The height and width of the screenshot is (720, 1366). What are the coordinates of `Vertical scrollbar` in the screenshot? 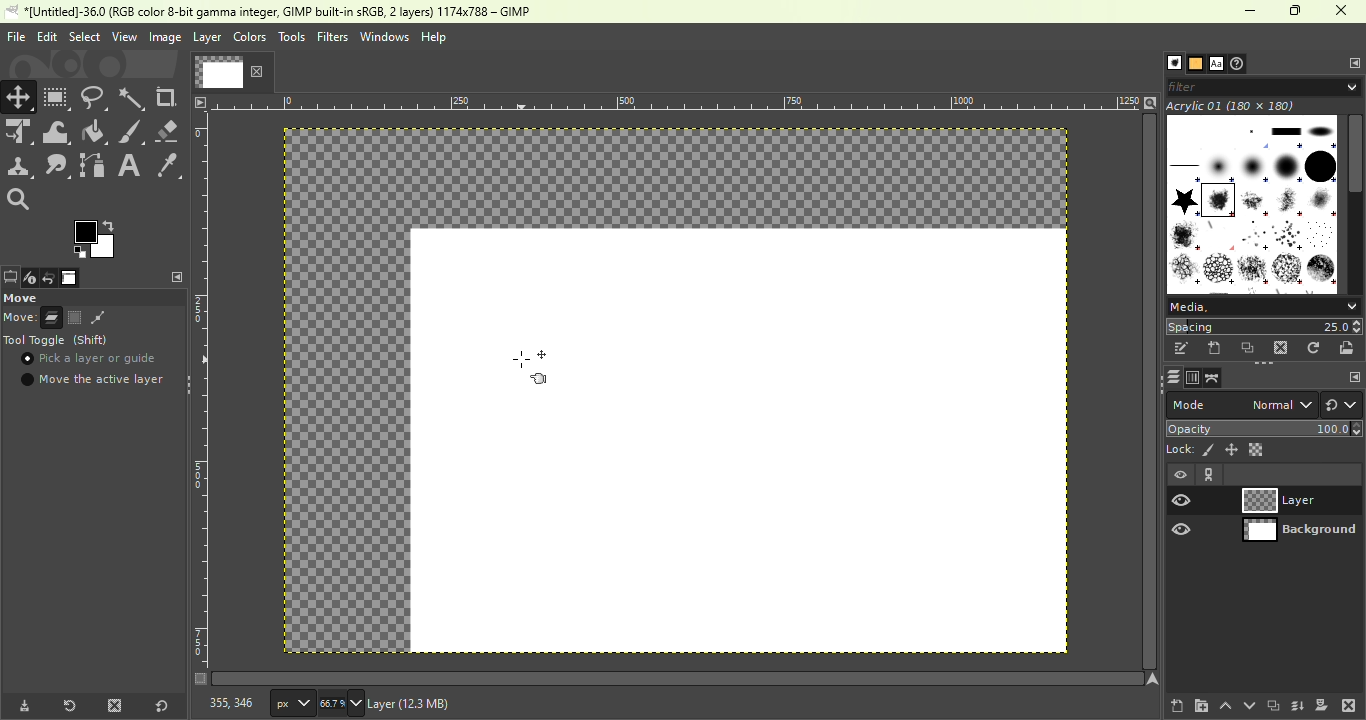 It's located at (678, 678).